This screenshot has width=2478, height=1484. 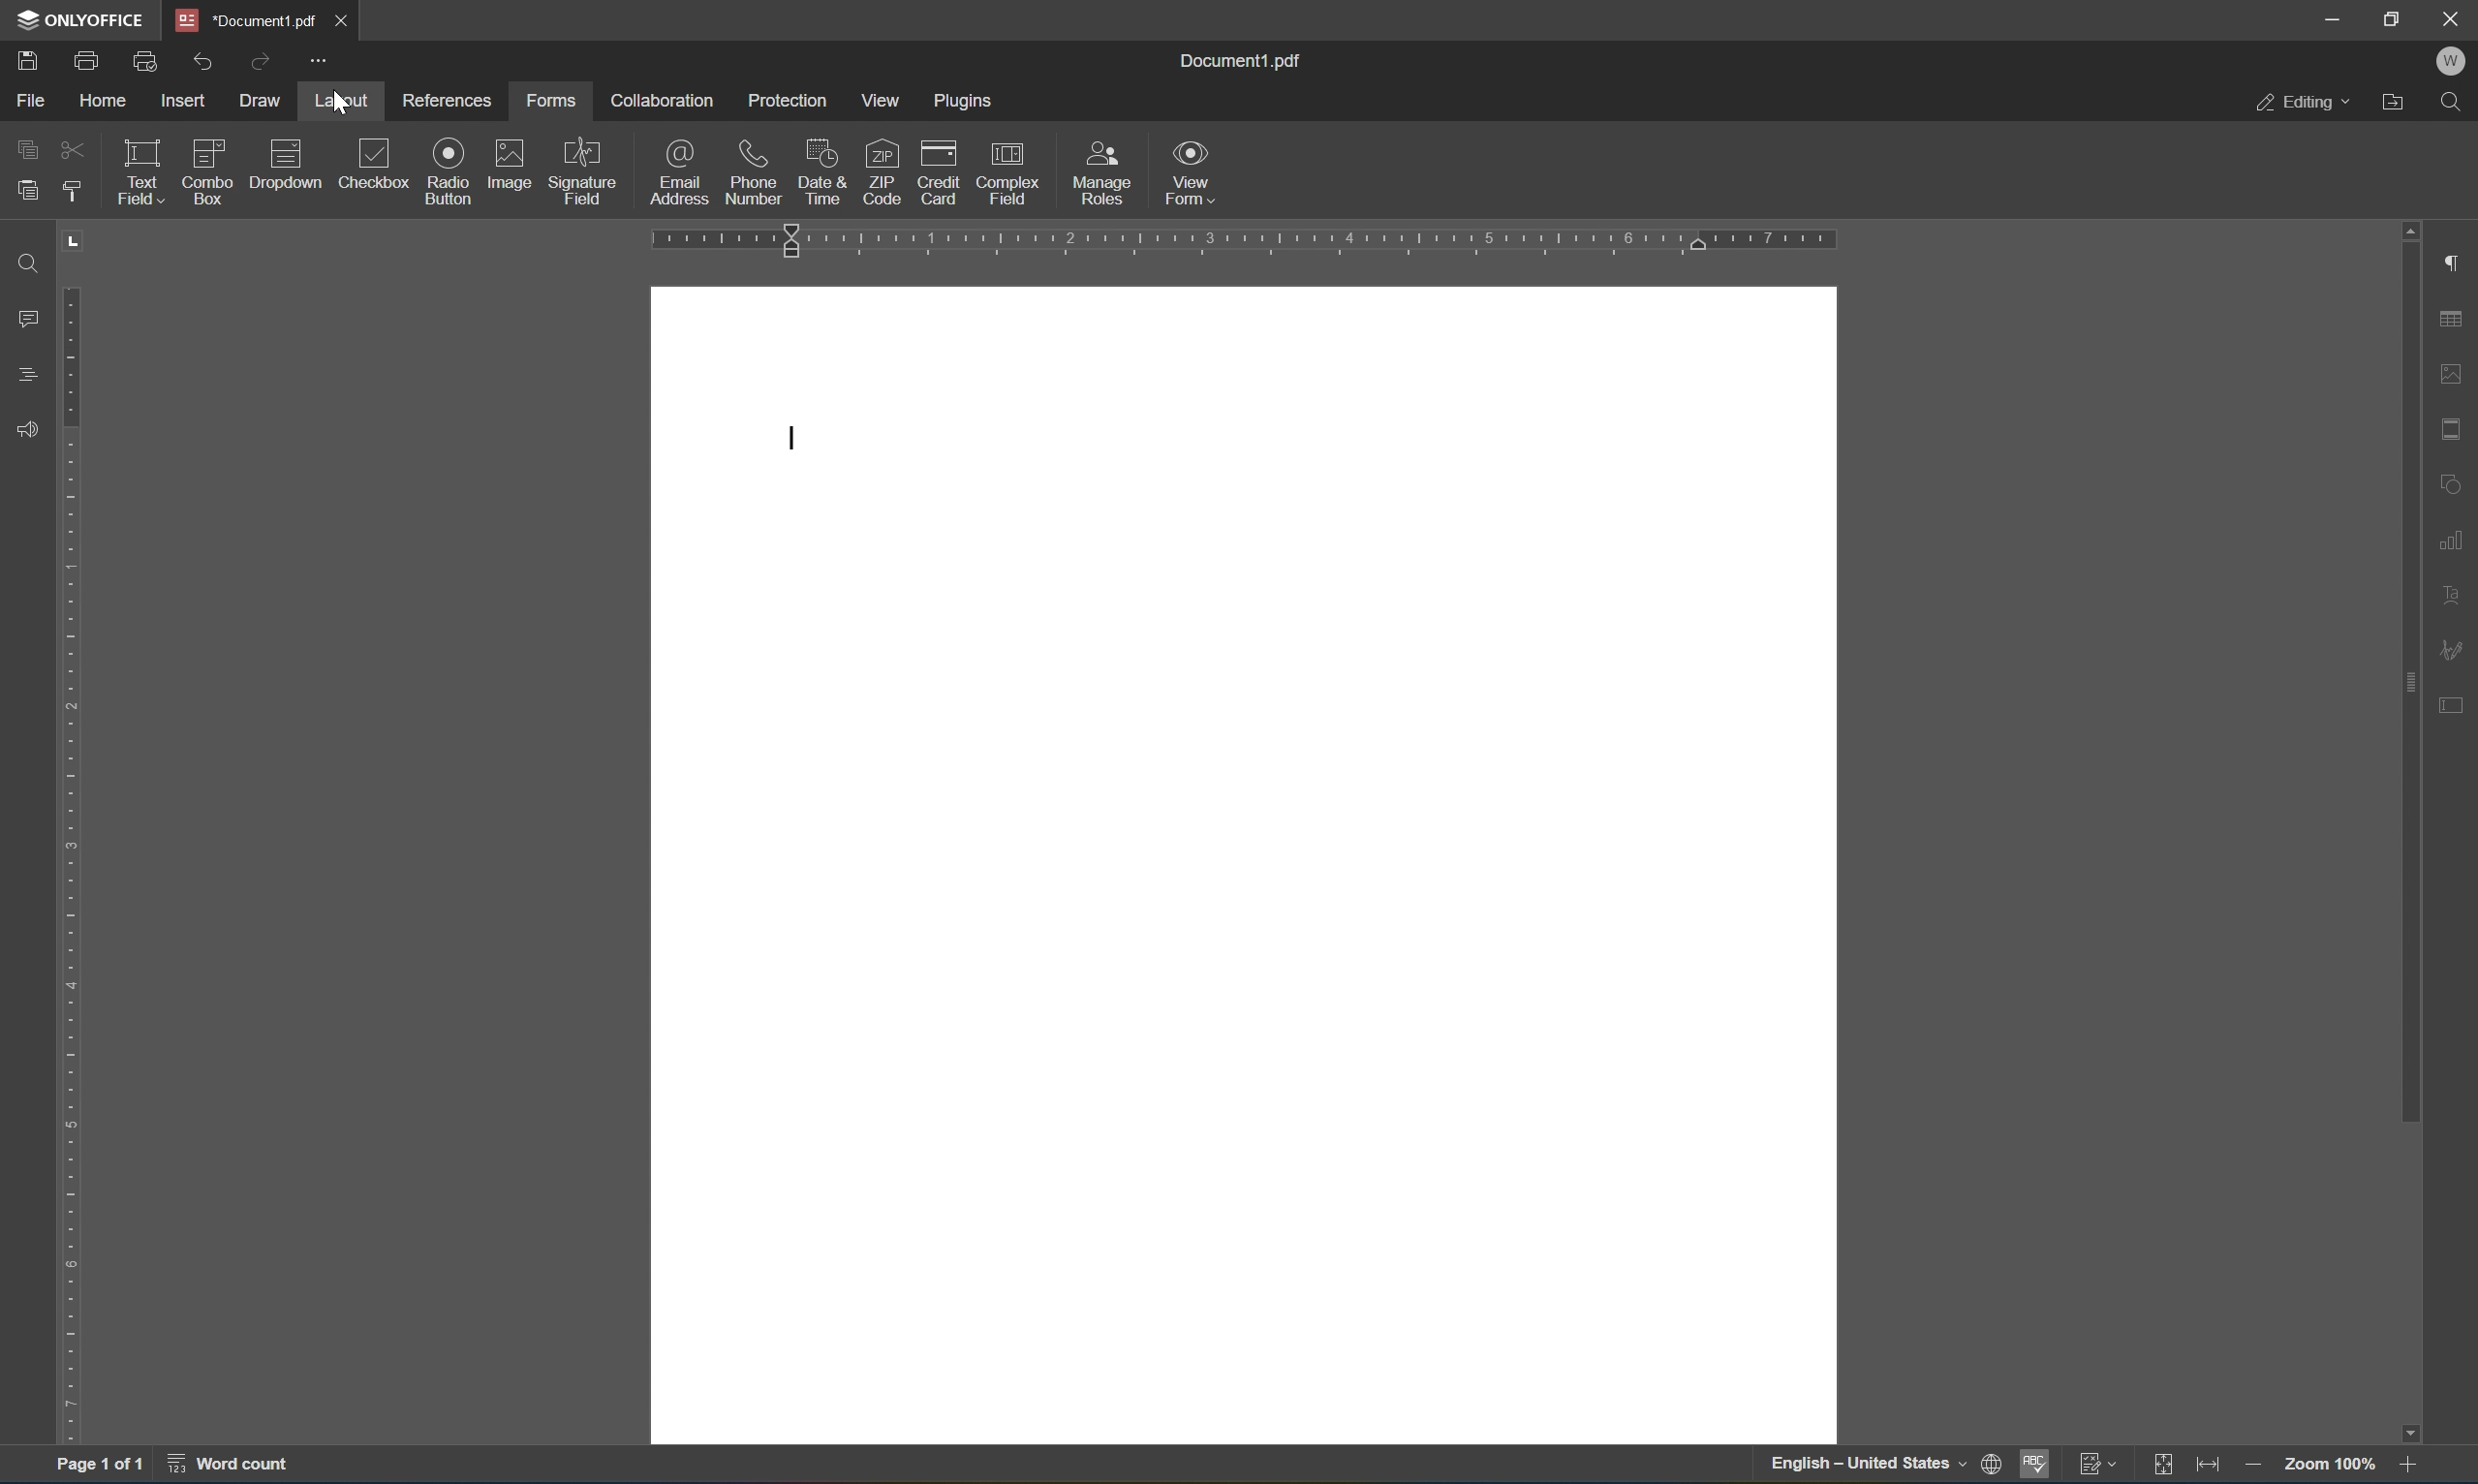 I want to click on fit to slide, so click(x=2170, y=1464).